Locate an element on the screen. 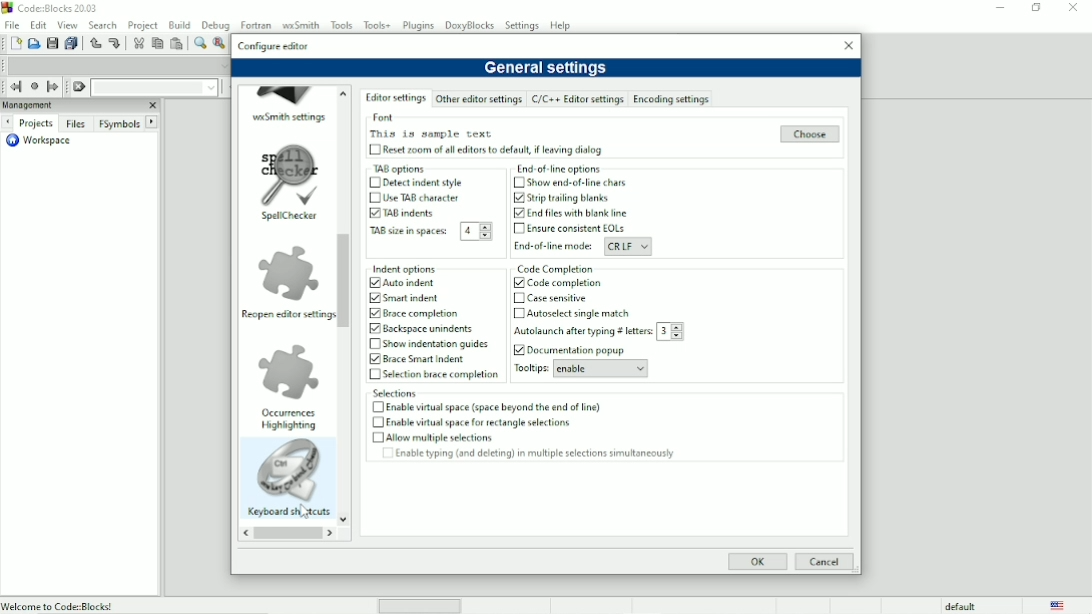 Image resolution: width=1092 pixels, height=614 pixels.  is located at coordinates (518, 182).